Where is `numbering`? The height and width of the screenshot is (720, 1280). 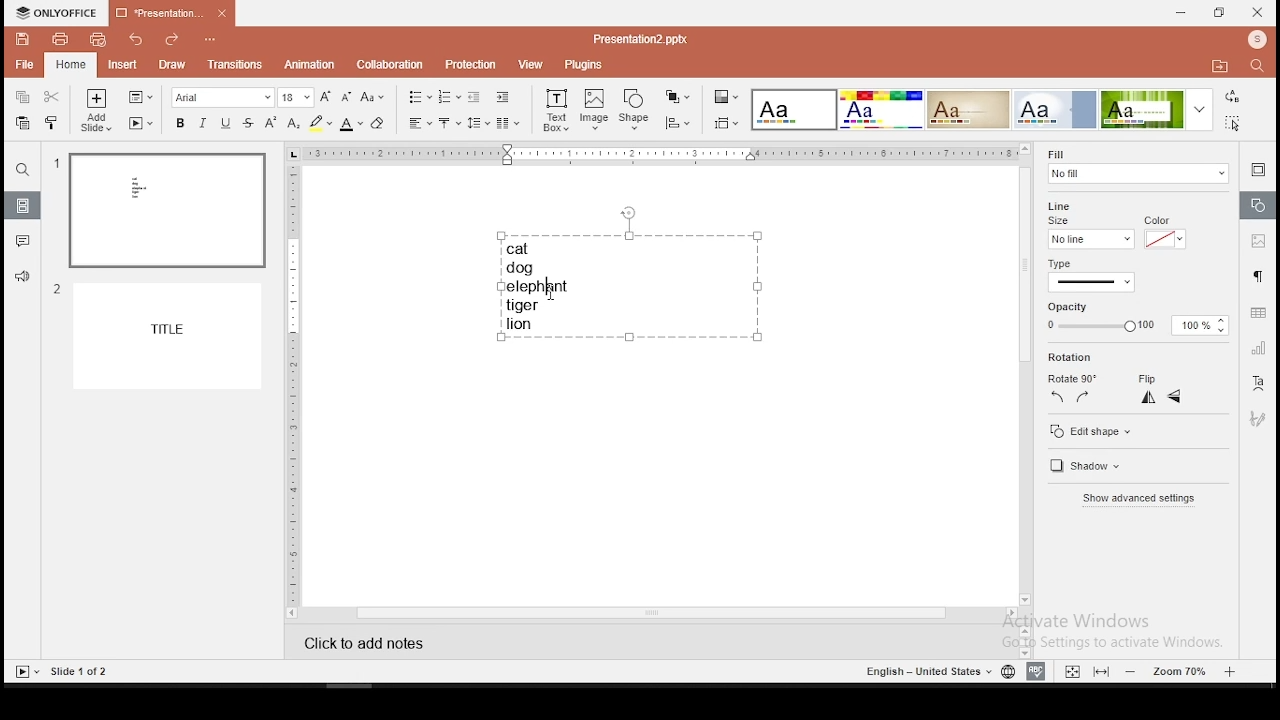
numbering is located at coordinates (450, 97).